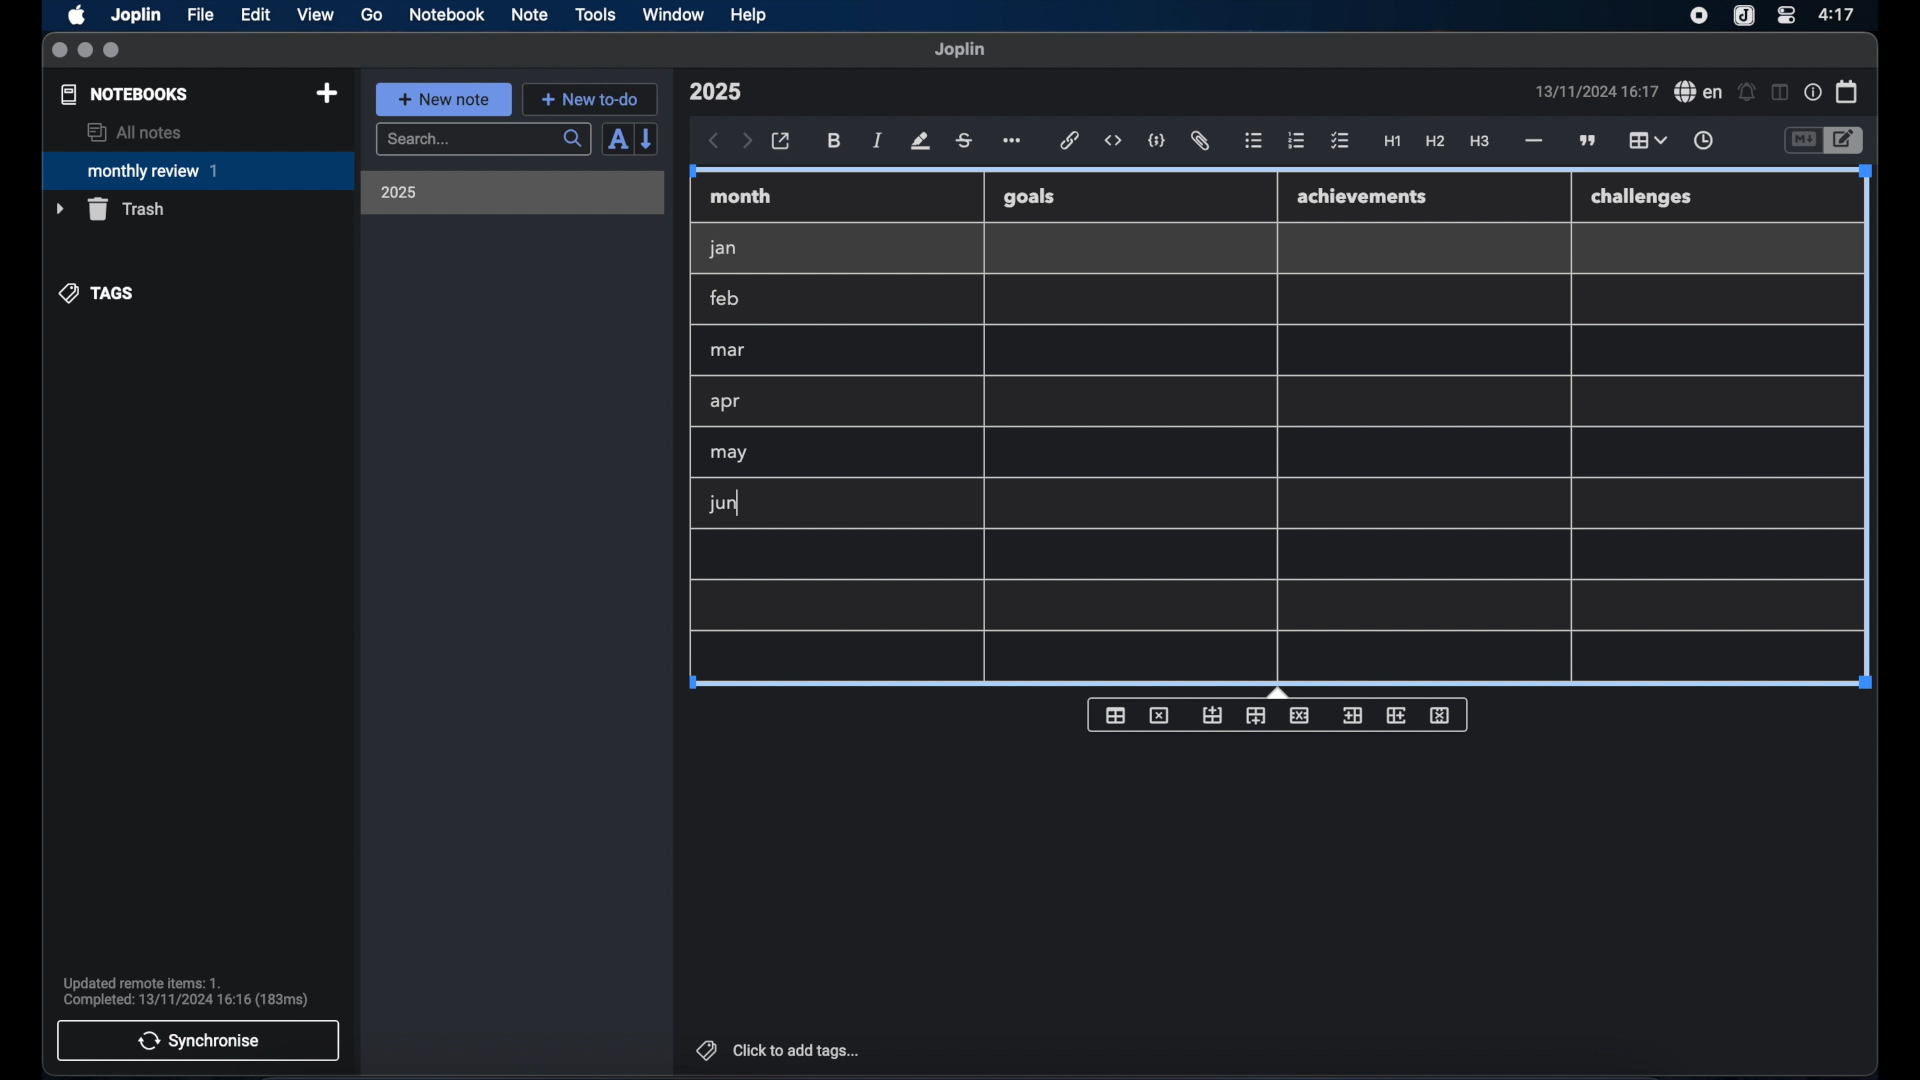 The height and width of the screenshot is (1080, 1920). I want to click on 2025, so click(399, 192).